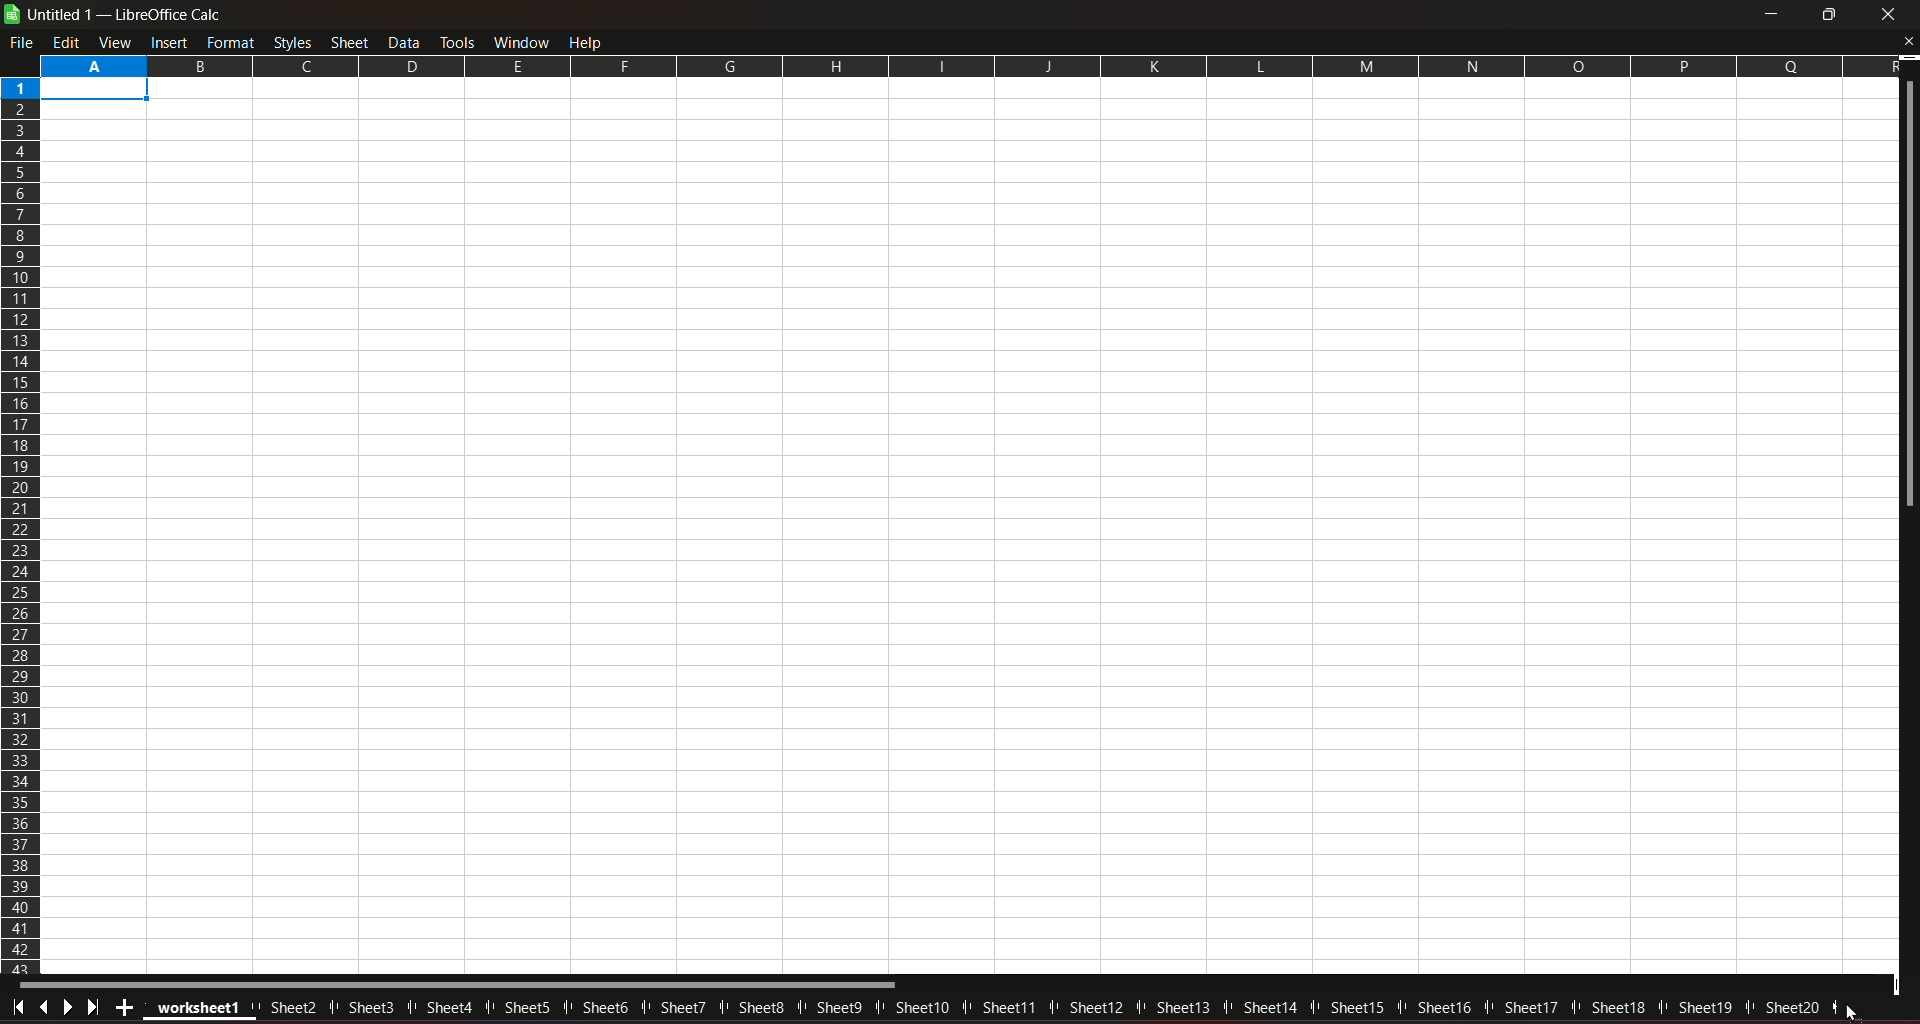  What do you see at coordinates (460, 985) in the screenshot?
I see `scrollbar` at bounding box center [460, 985].